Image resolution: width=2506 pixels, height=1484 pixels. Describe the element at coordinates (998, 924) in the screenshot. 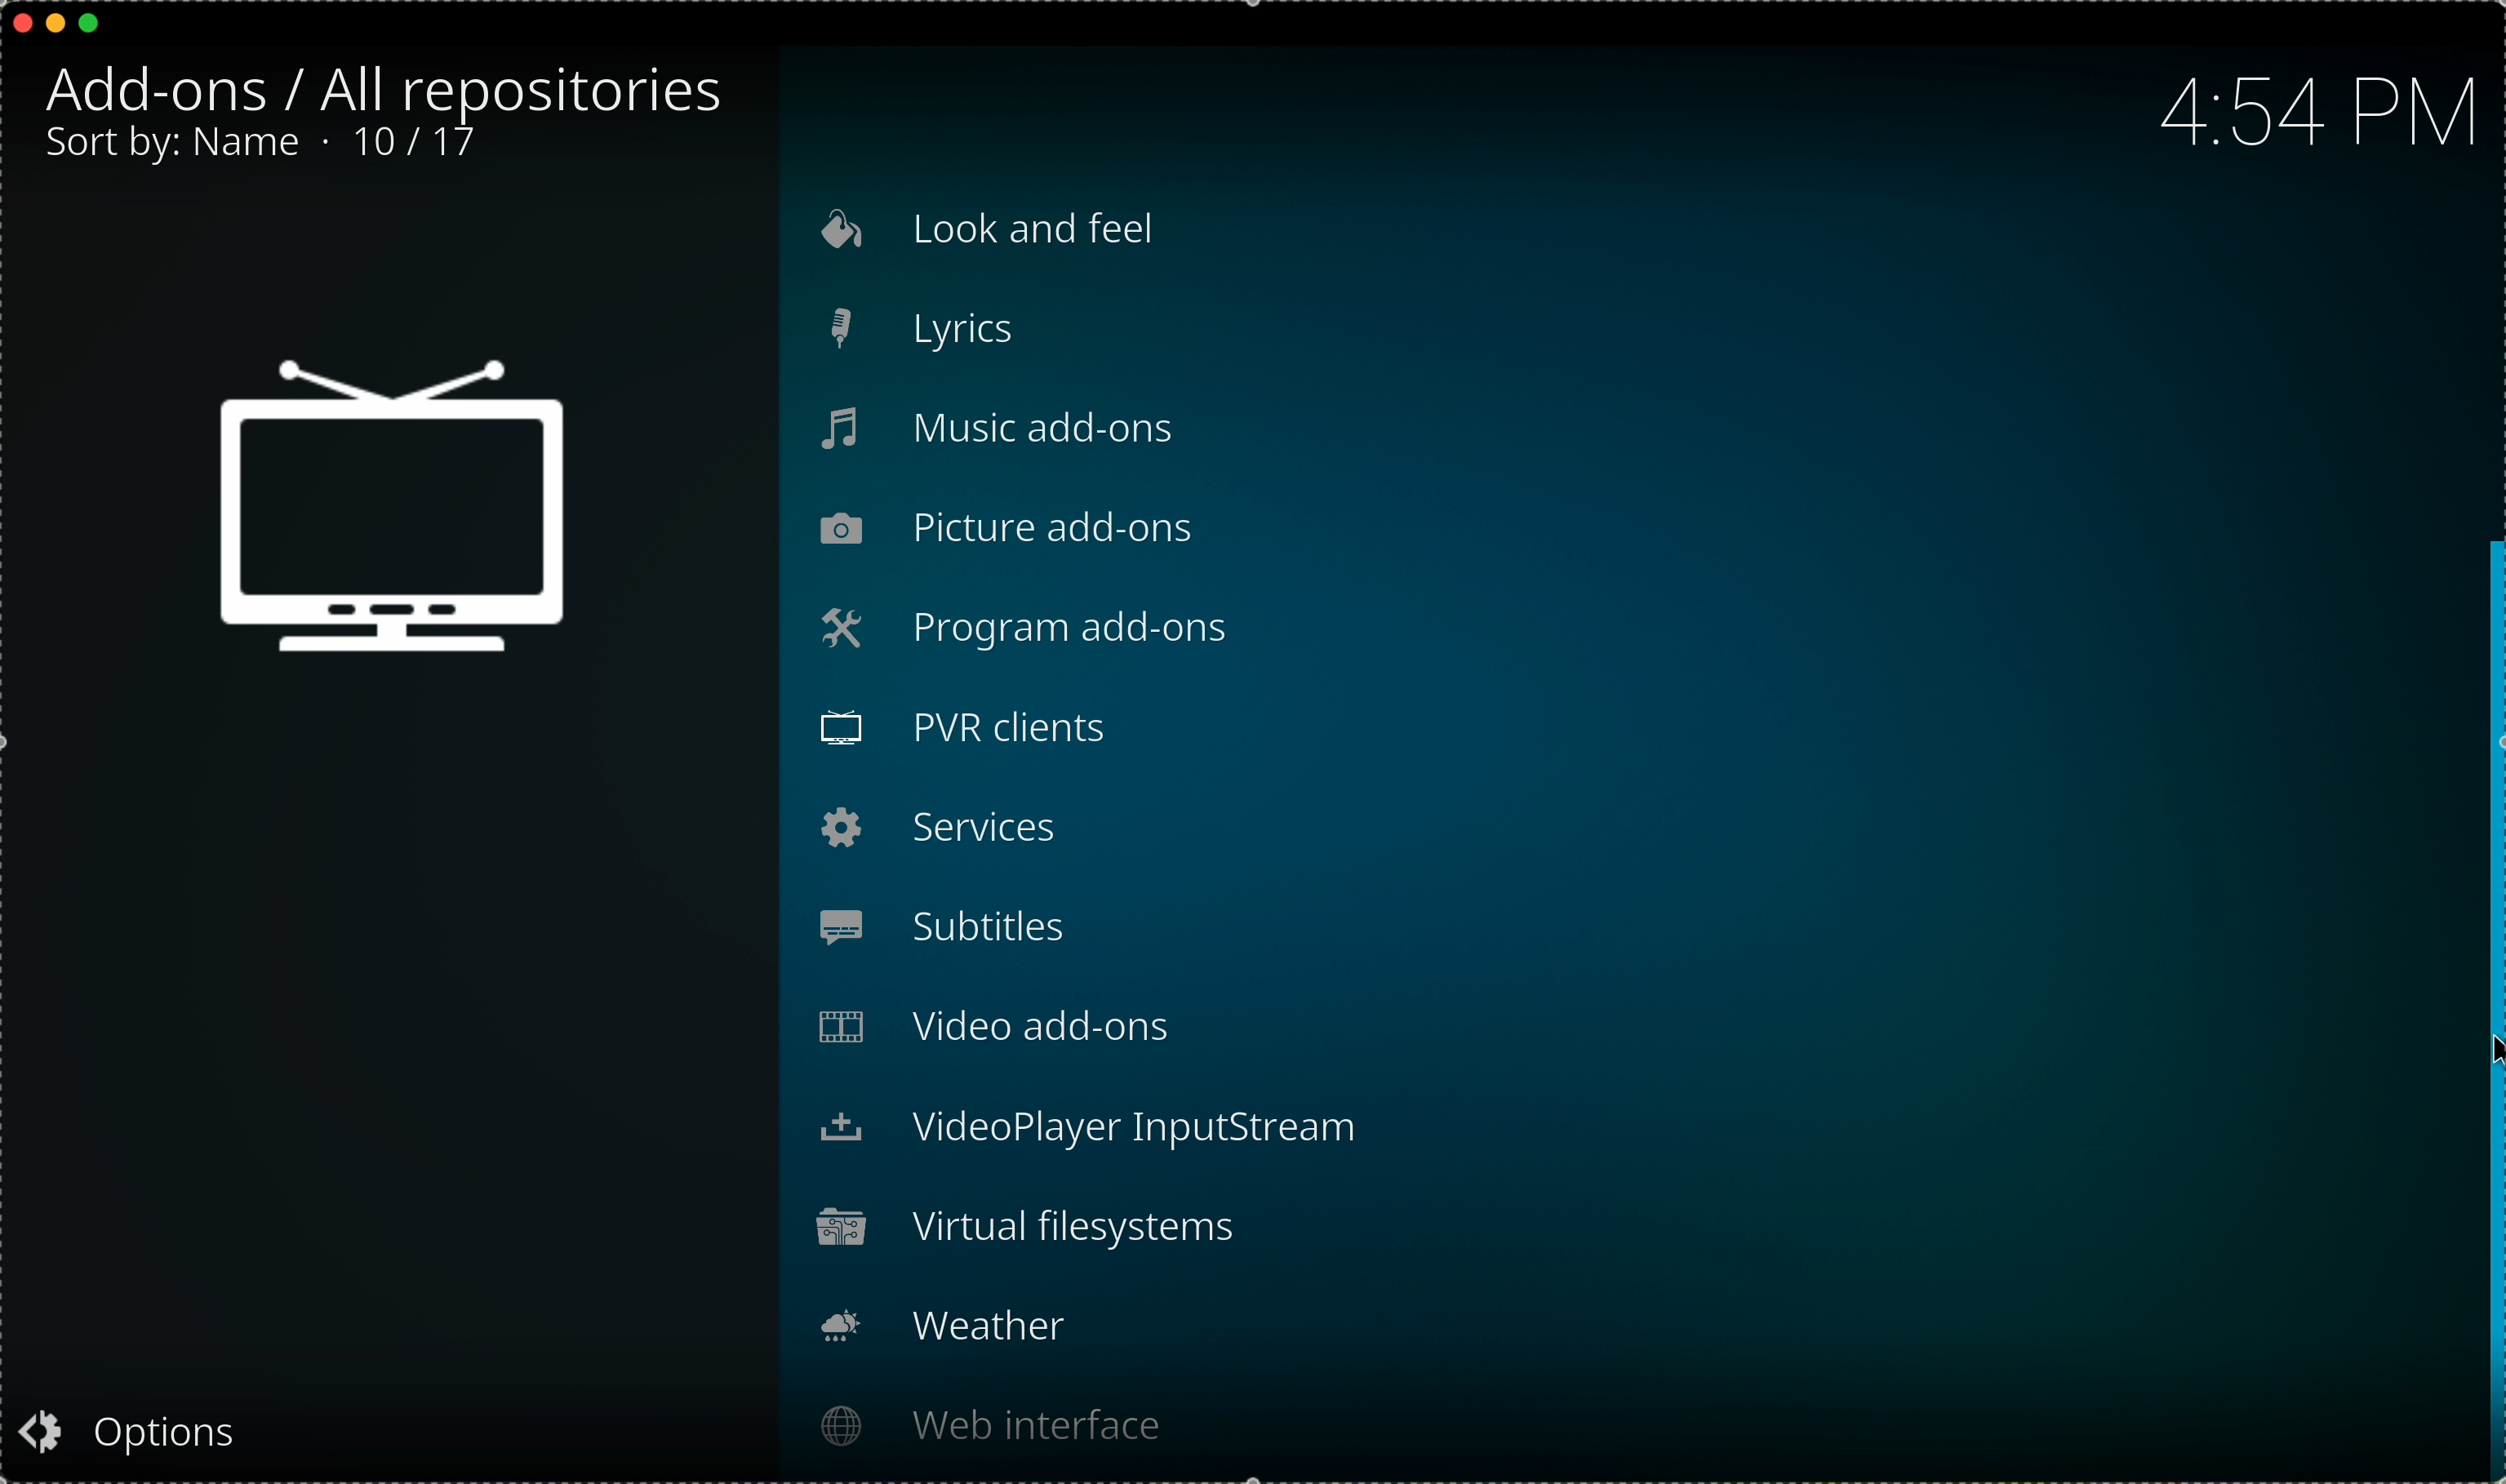

I see `subtitles` at that location.